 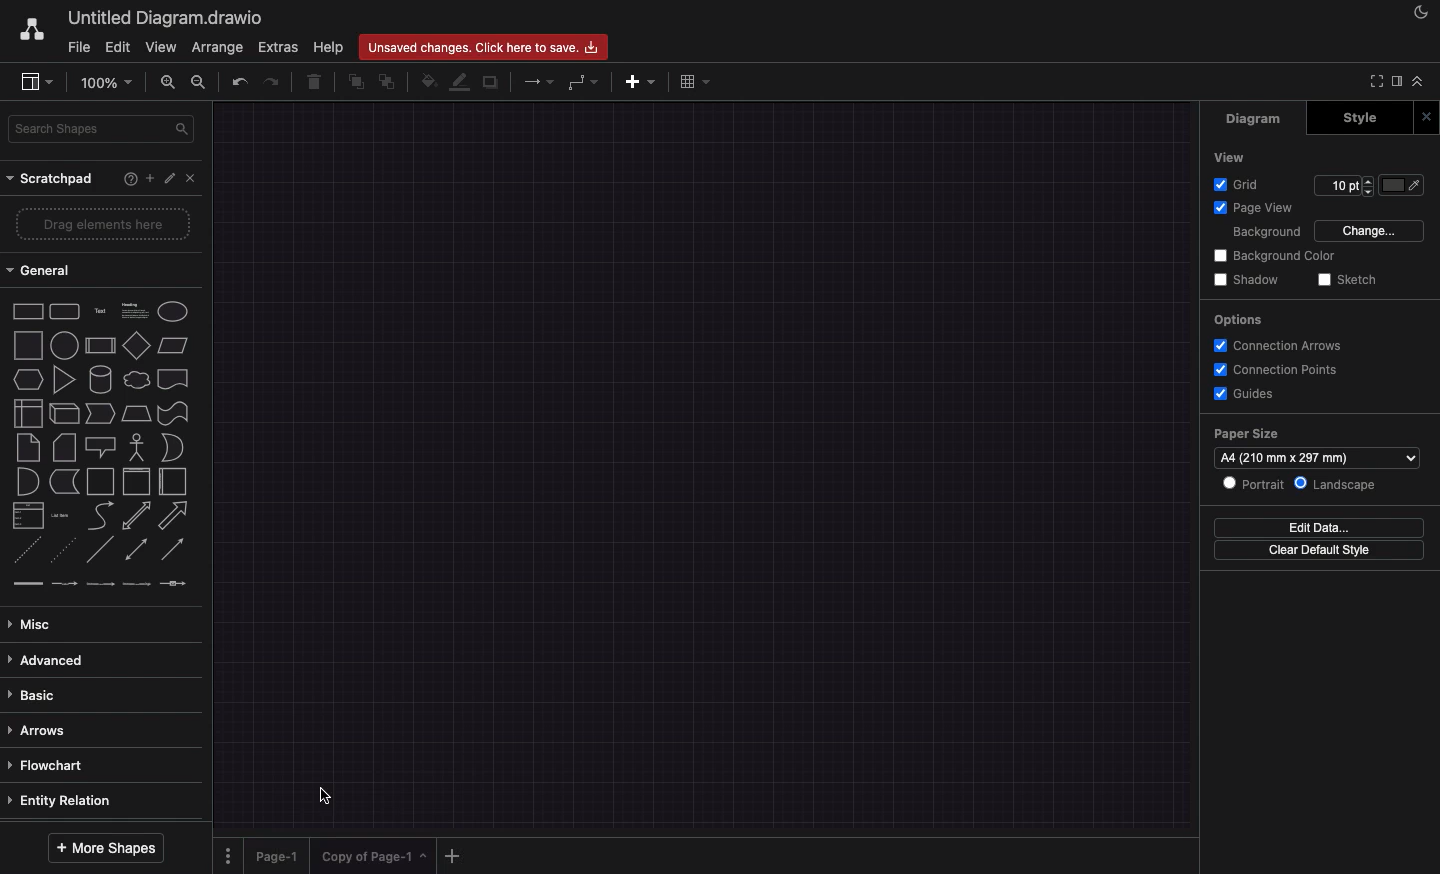 What do you see at coordinates (429, 82) in the screenshot?
I see `fill color` at bounding box center [429, 82].